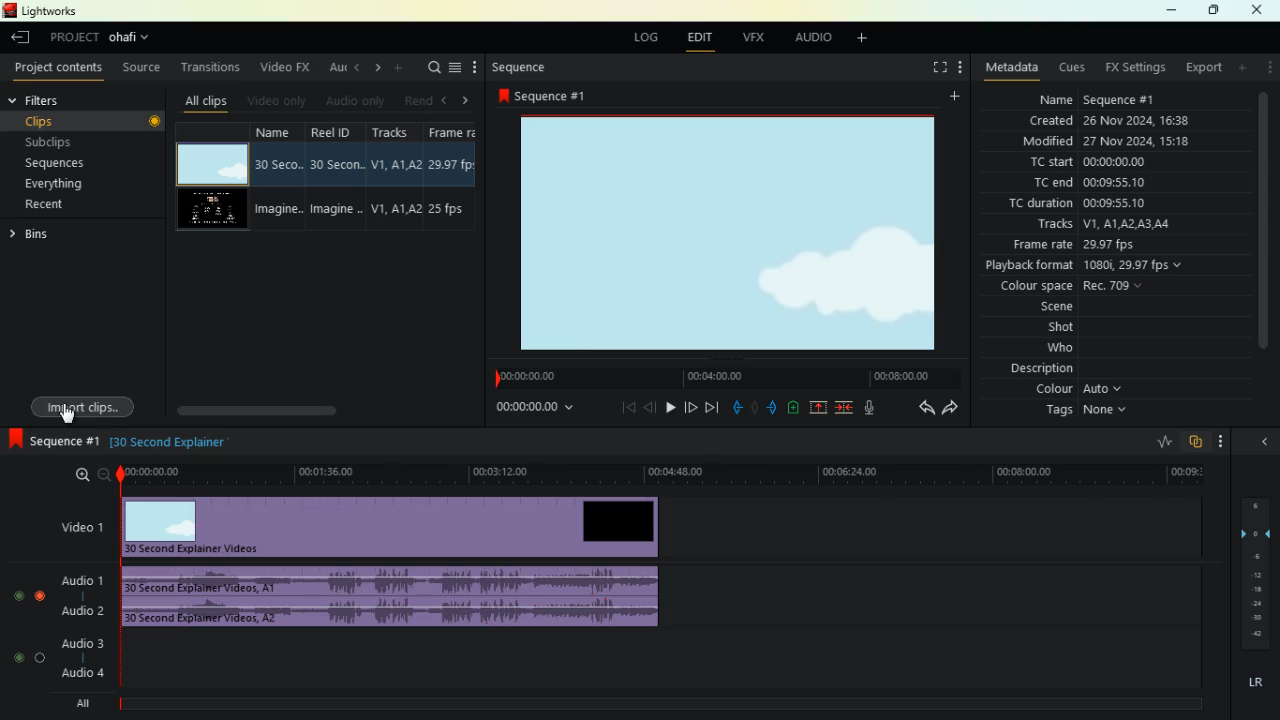 Image resolution: width=1280 pixels, height=720 pixels. What do you see at coordinates (18, 38) in the screenshot?
I see `back` at bounding box center [18, 38].